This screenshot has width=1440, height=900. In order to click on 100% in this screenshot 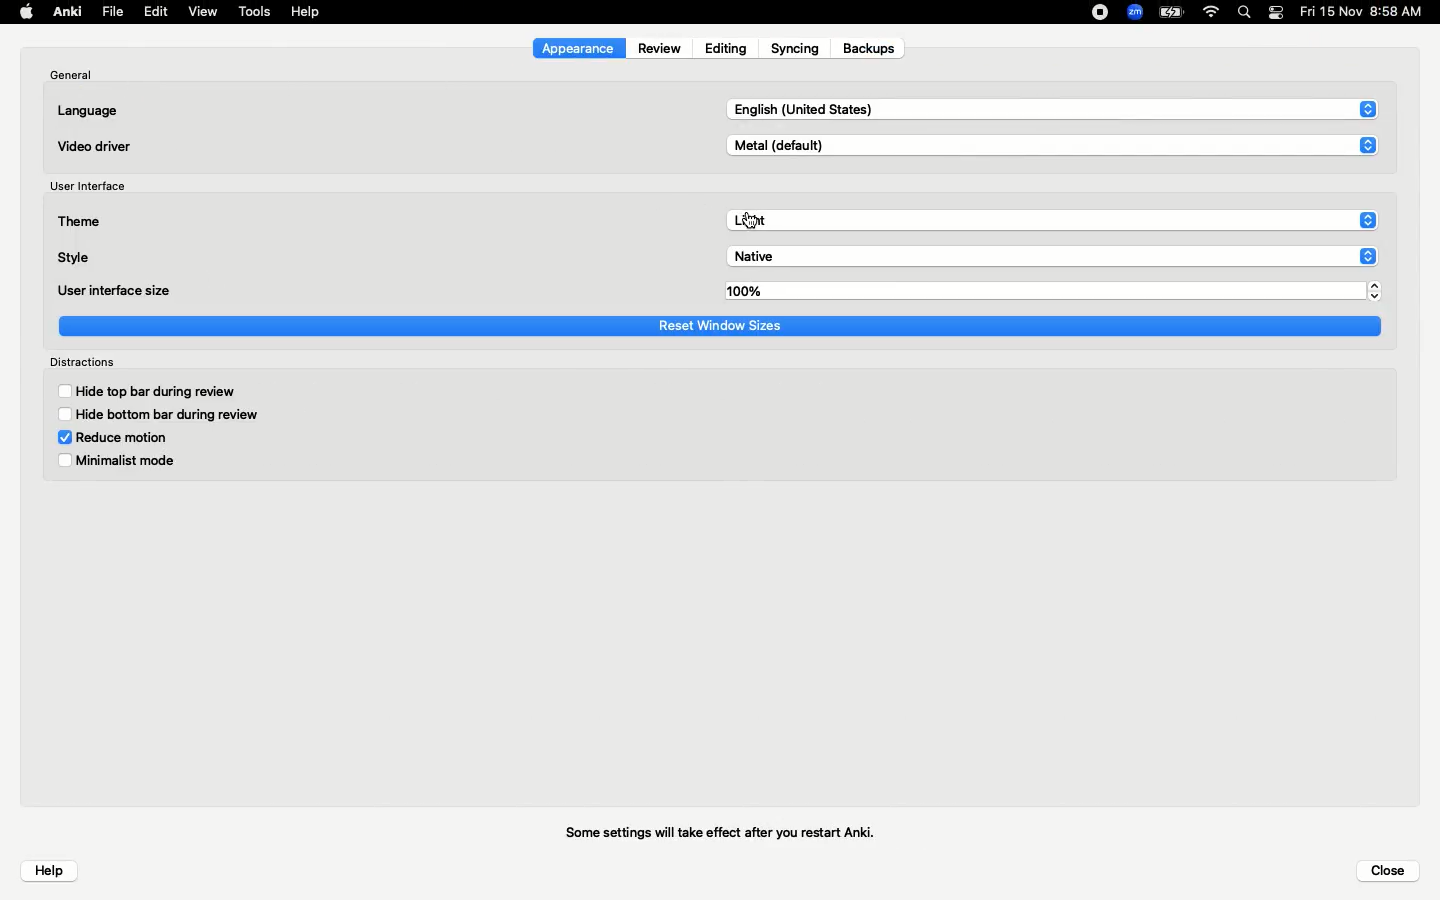, I will do `click(1054, 289)`.